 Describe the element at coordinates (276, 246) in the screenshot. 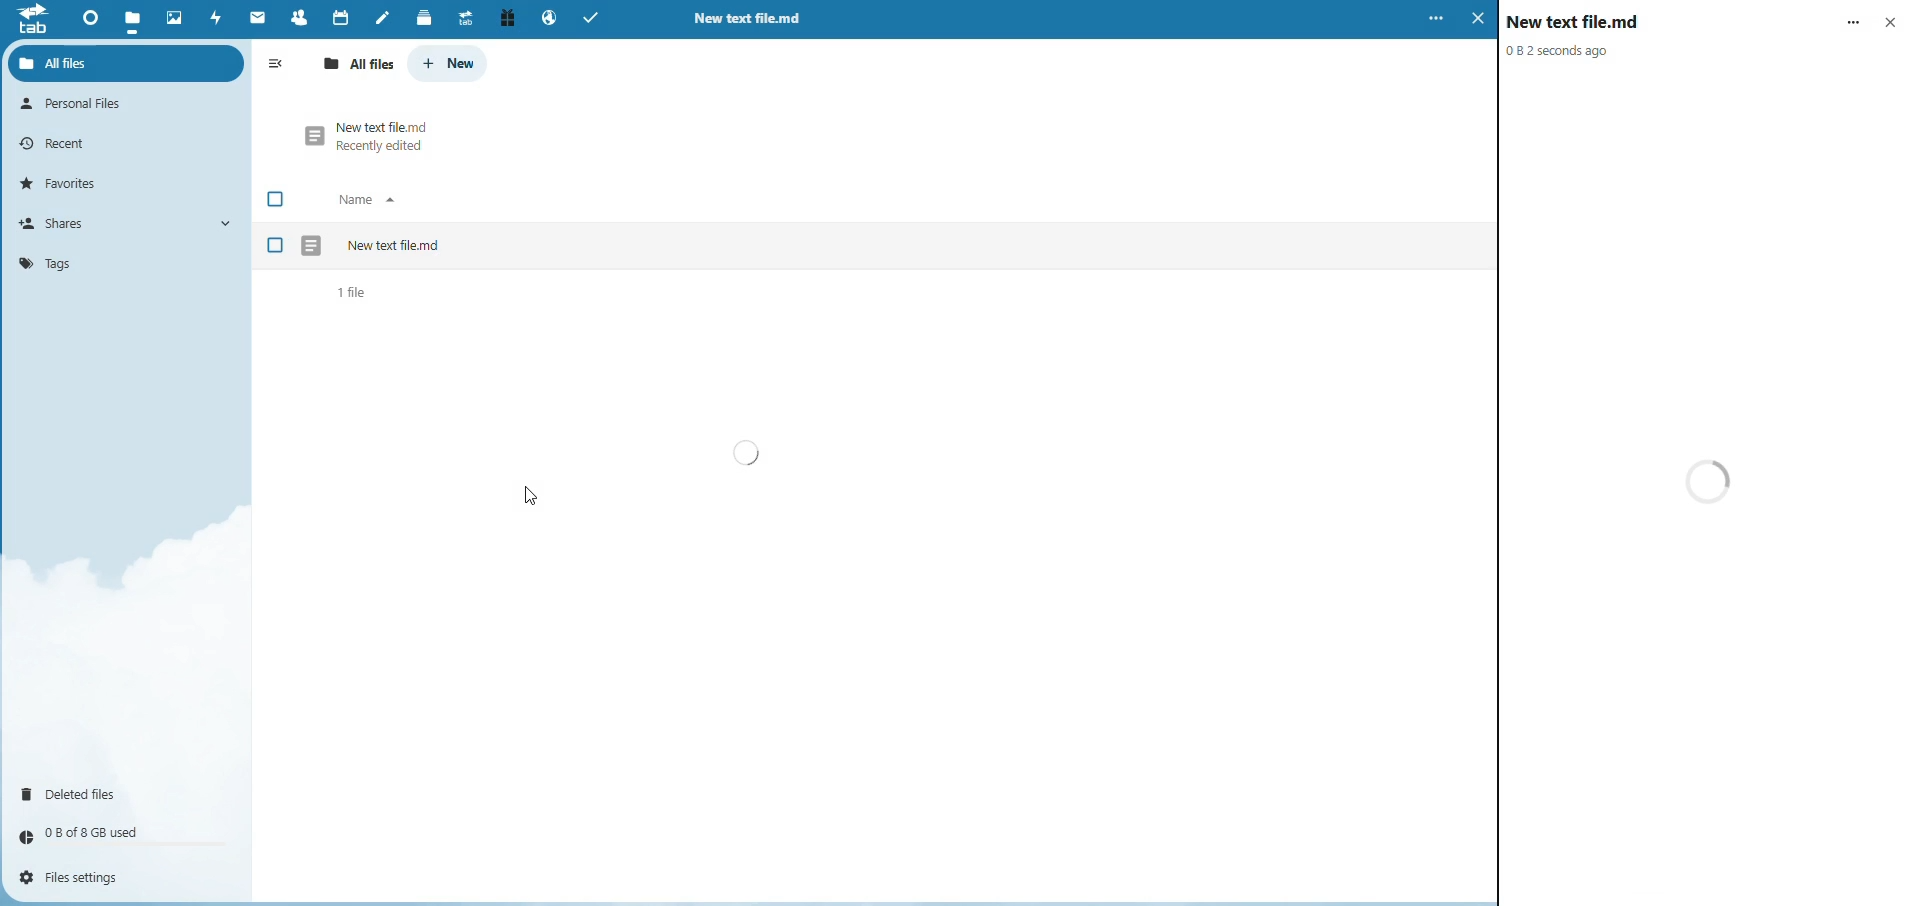

I see `Check box` at that location.